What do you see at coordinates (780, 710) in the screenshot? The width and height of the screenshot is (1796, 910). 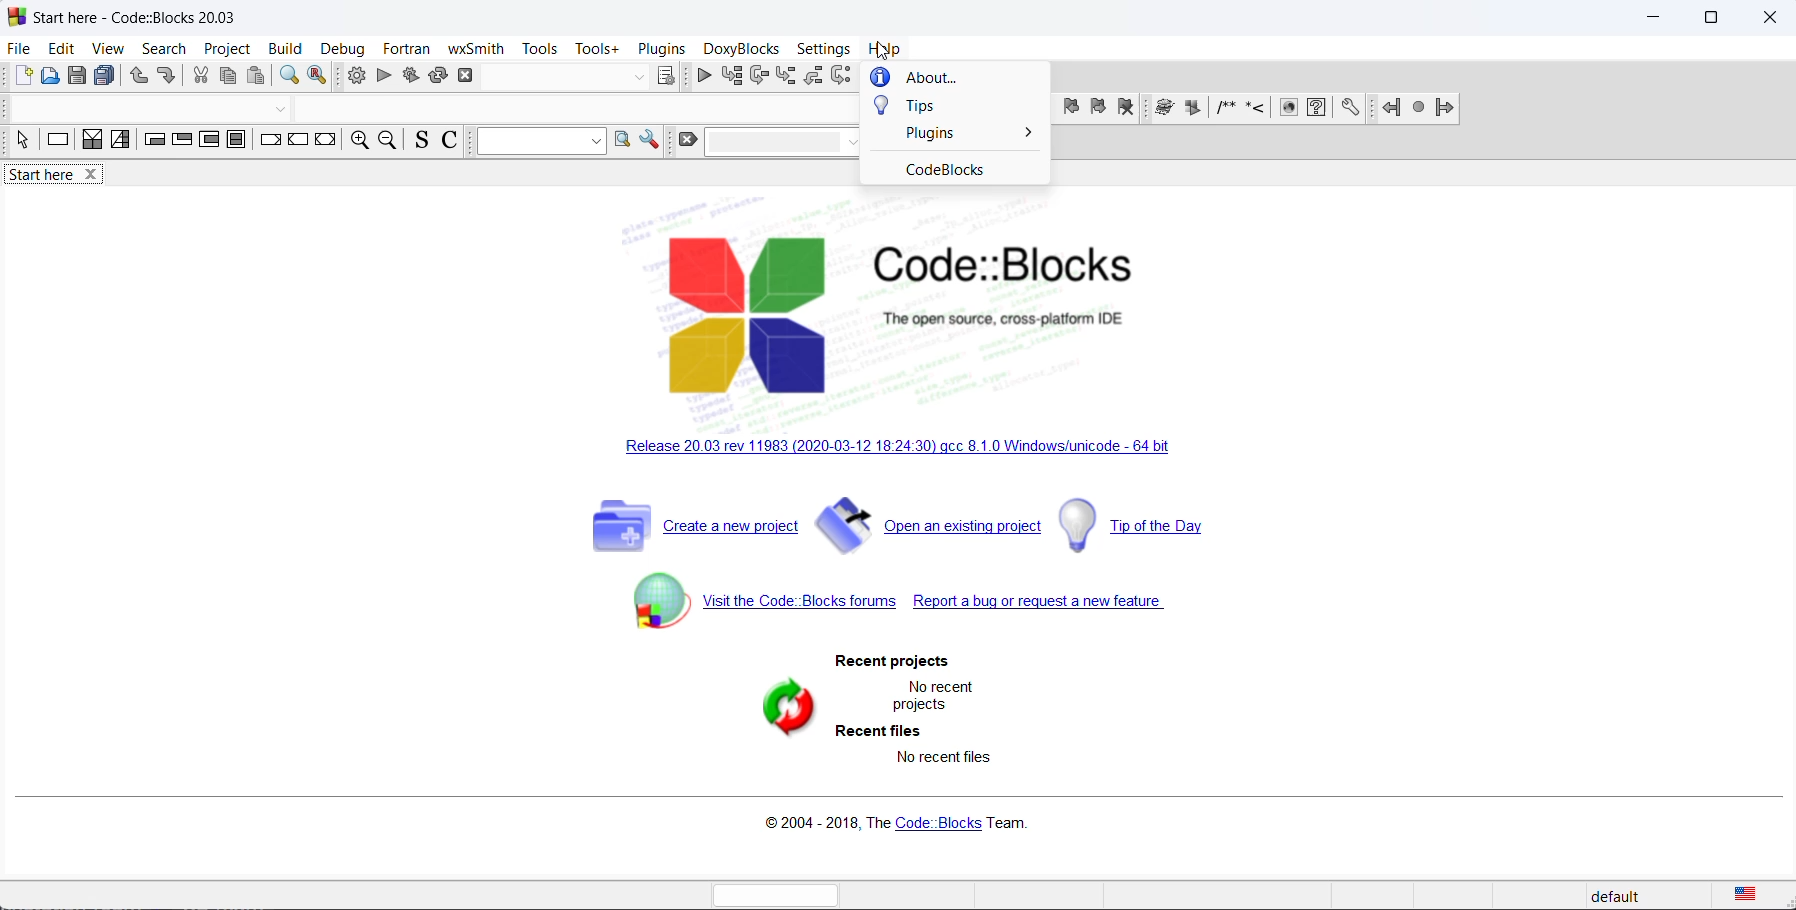 I see `refresh` at bounding box center [780, 710].